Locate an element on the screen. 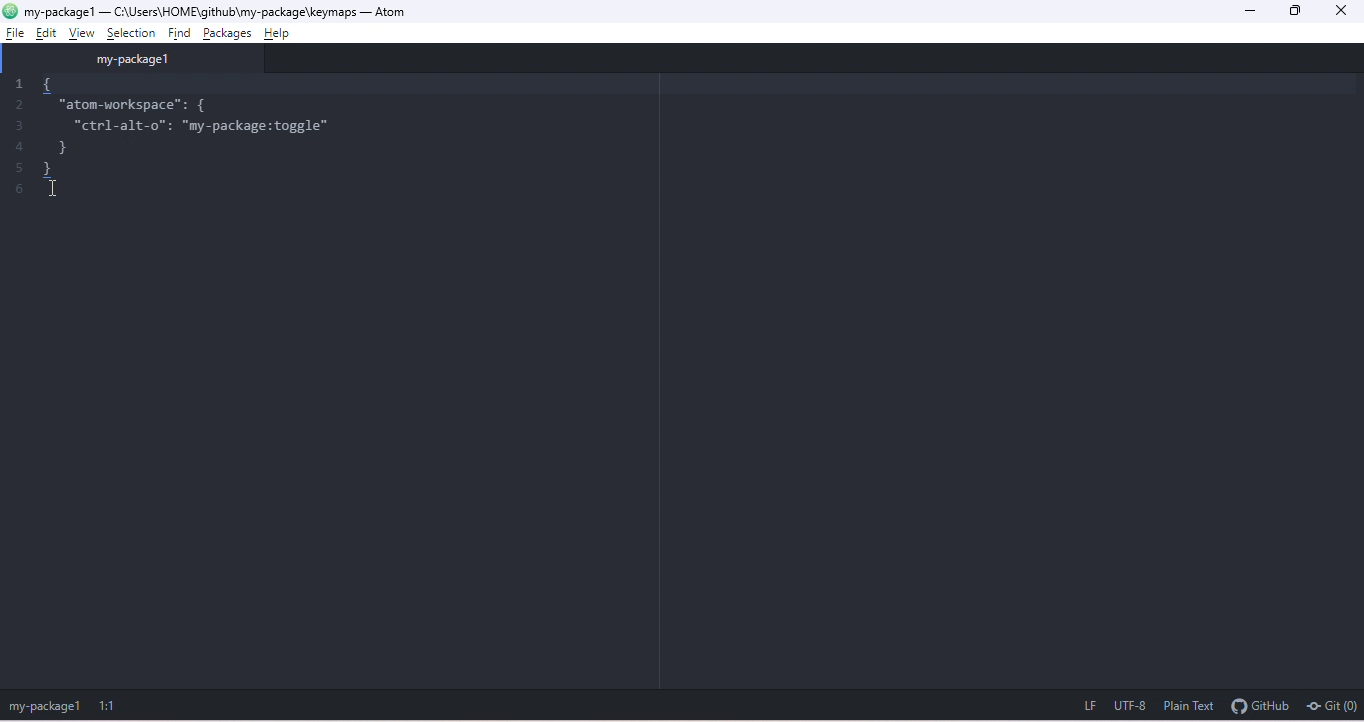 This screenshot has width=1364, height=722. plain text is located at coordinates (1189, 705).